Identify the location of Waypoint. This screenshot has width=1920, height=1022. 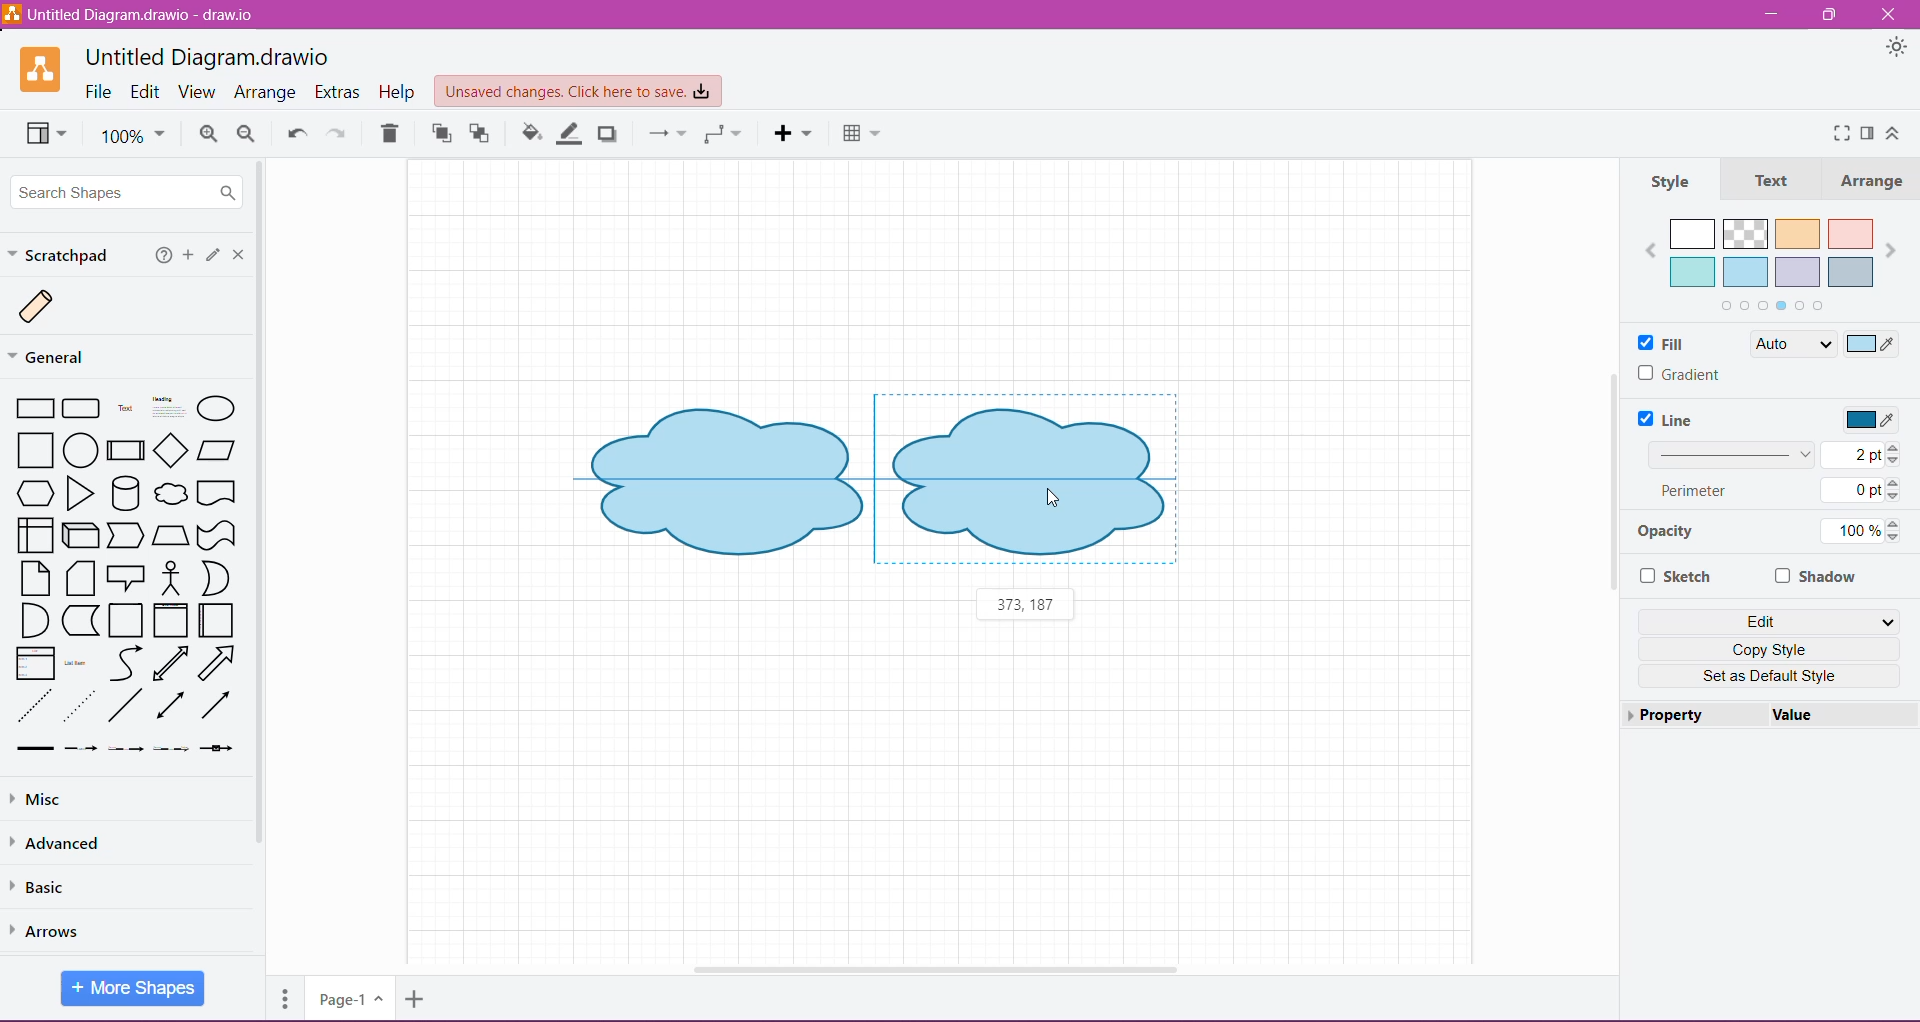
(722, 134).